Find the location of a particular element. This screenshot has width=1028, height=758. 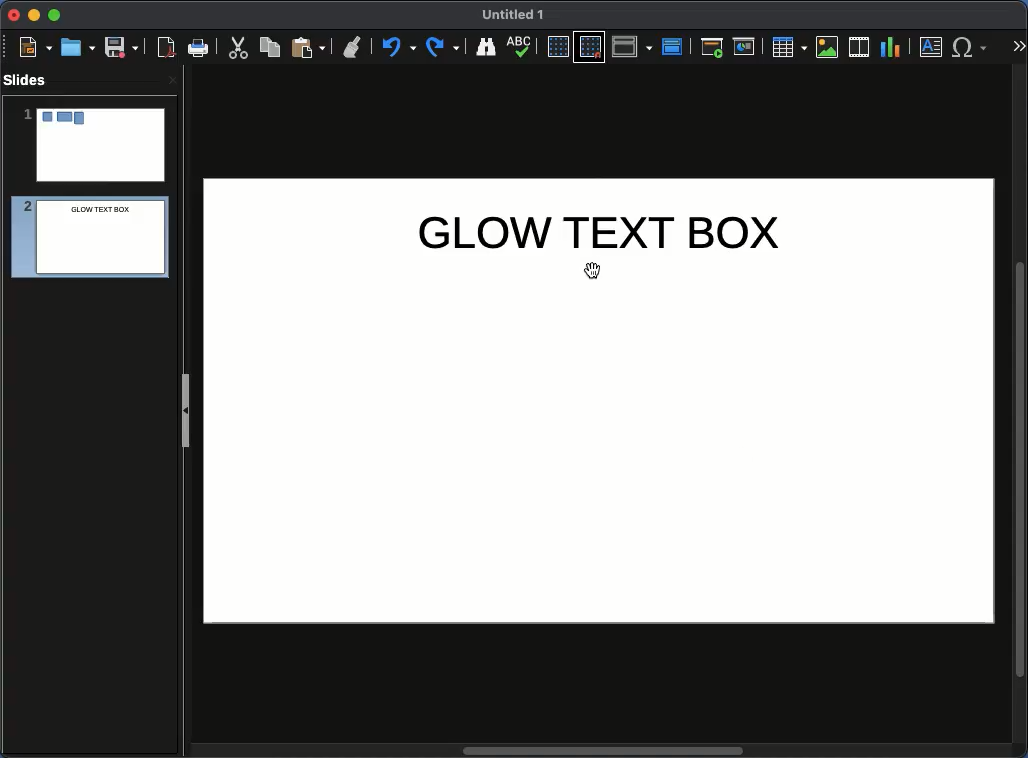

Display grid is located at coordinates (557, 48).